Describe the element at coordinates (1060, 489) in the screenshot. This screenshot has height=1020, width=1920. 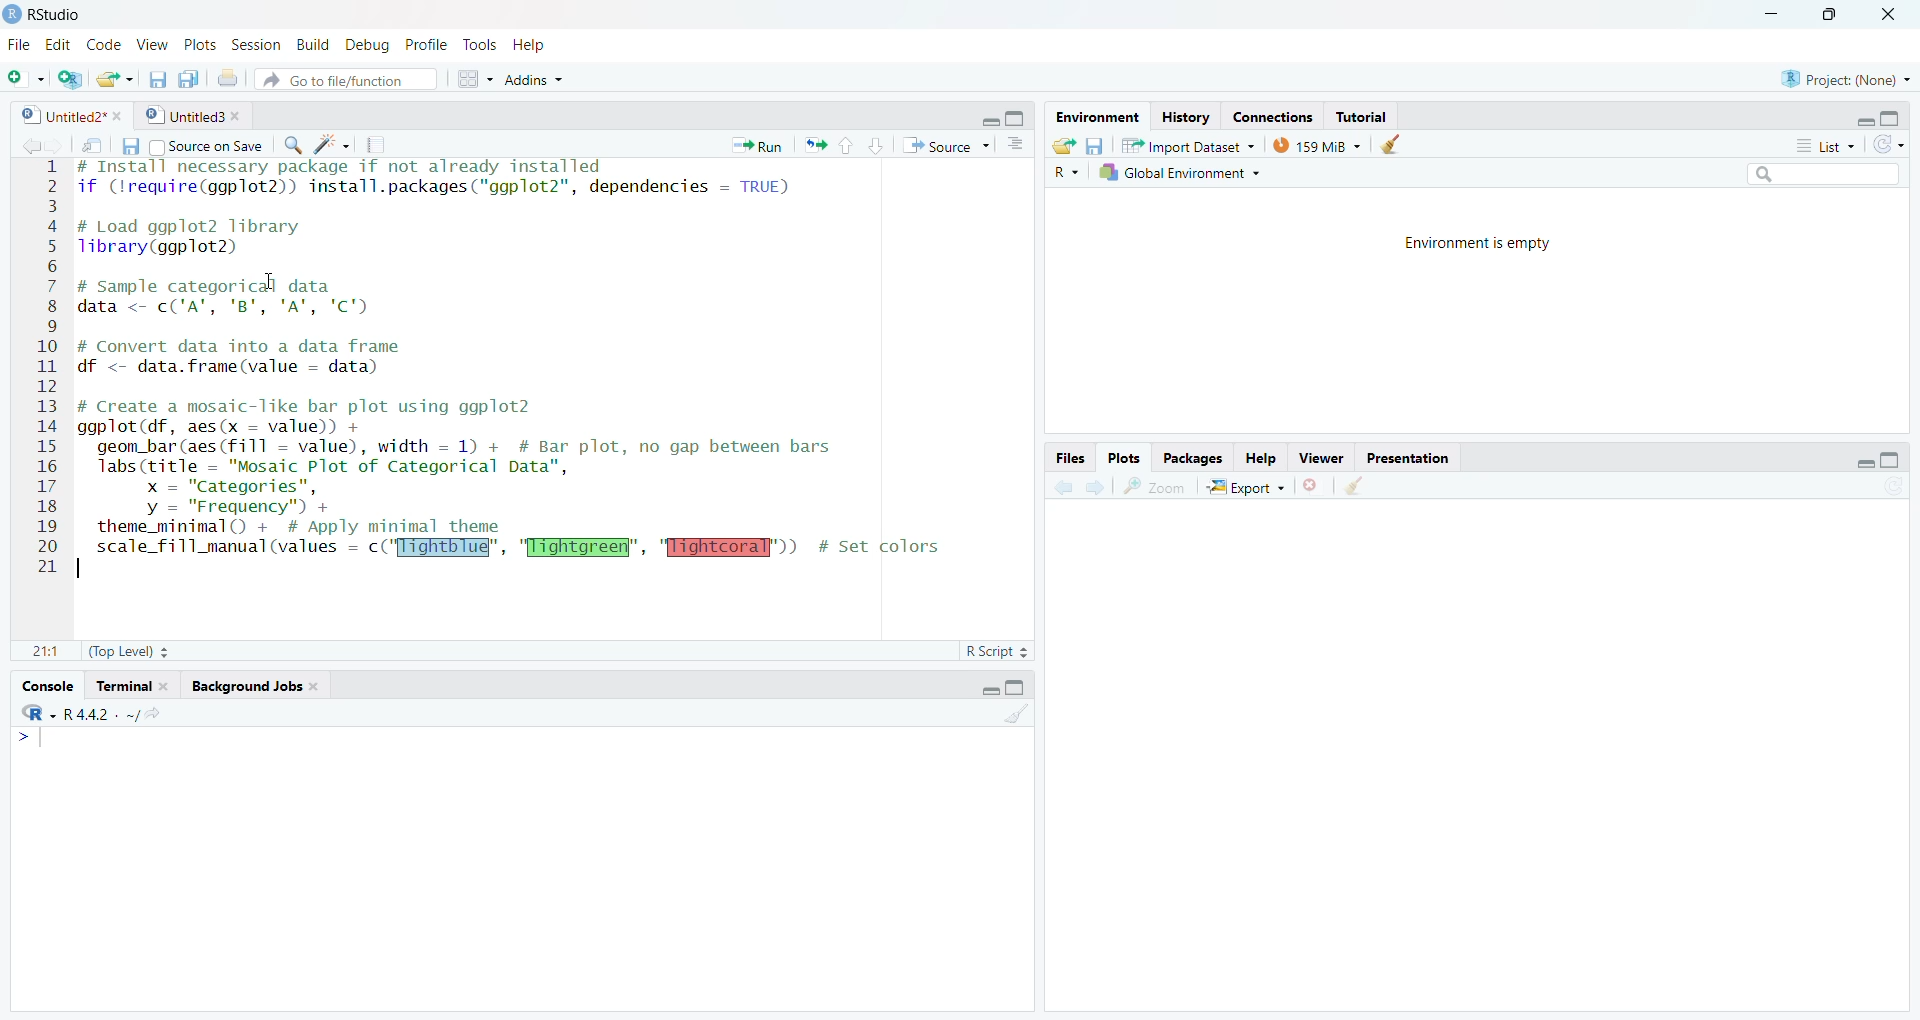
I see `Previous` at that location.